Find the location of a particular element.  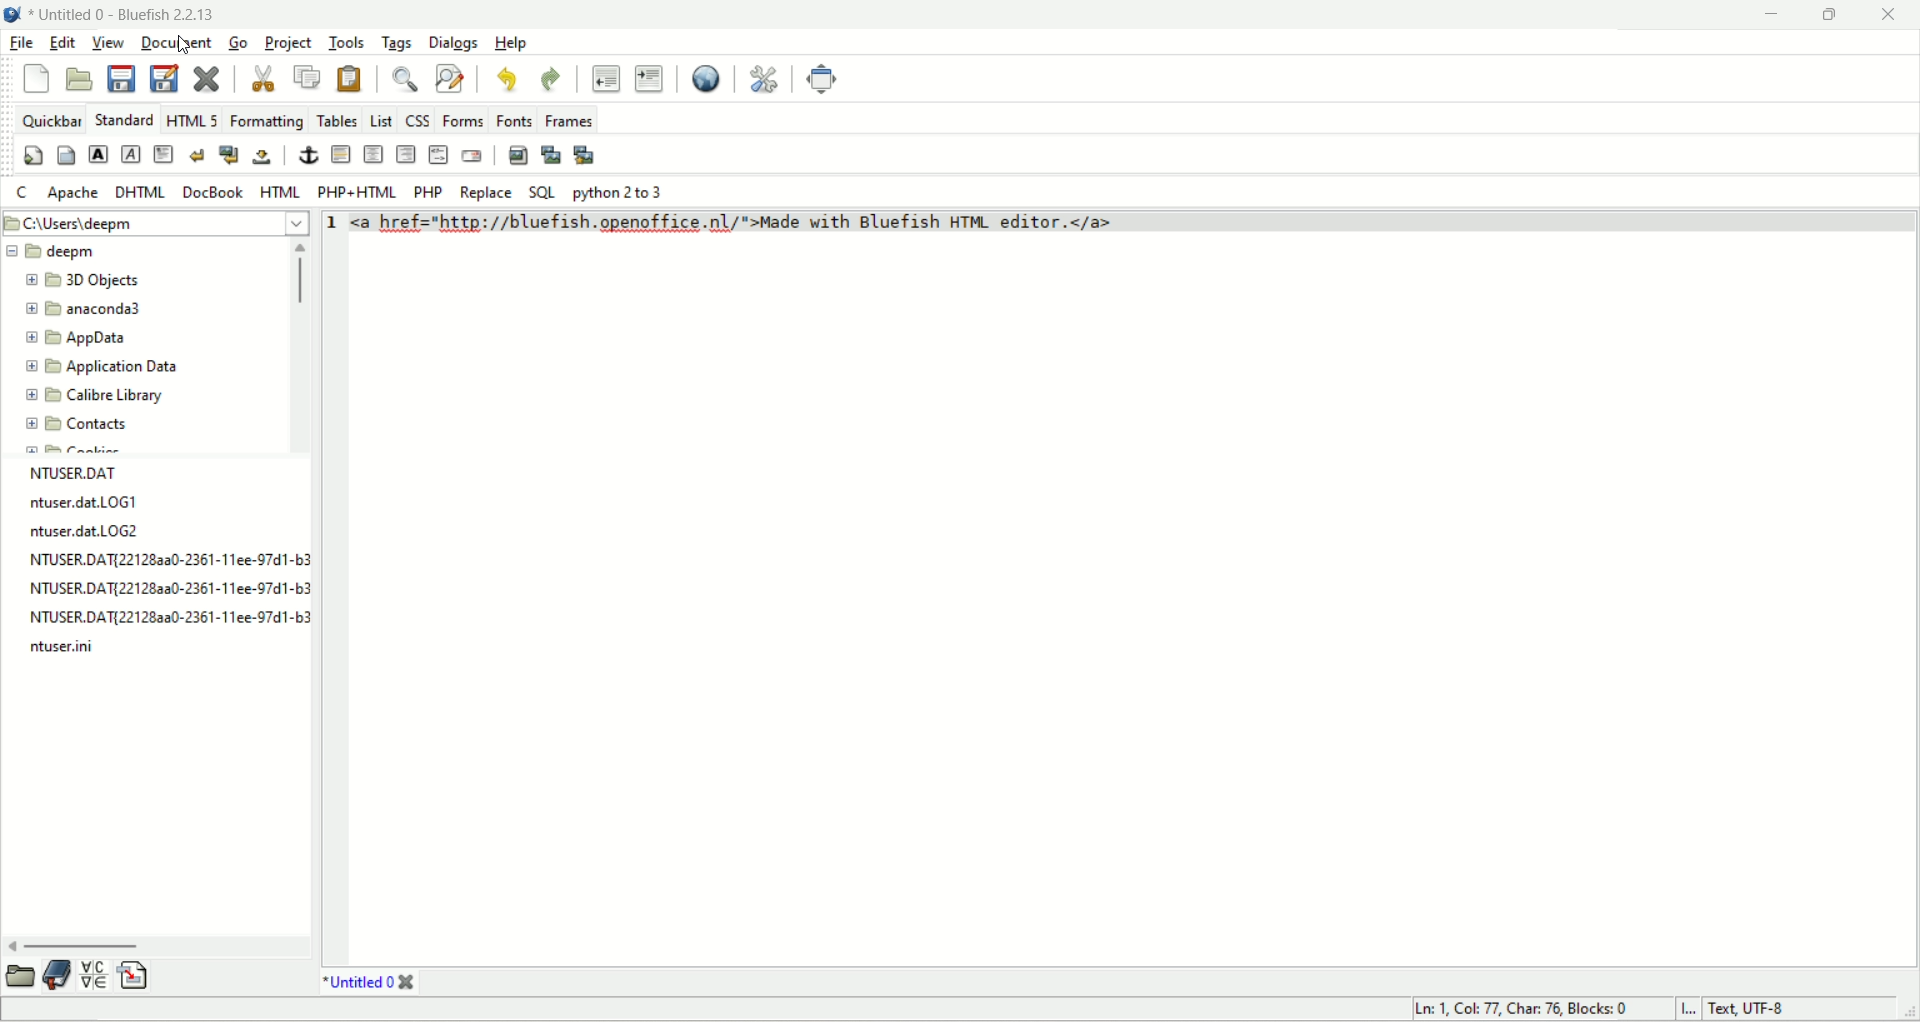

3D object is located at coordinates (82, 280).